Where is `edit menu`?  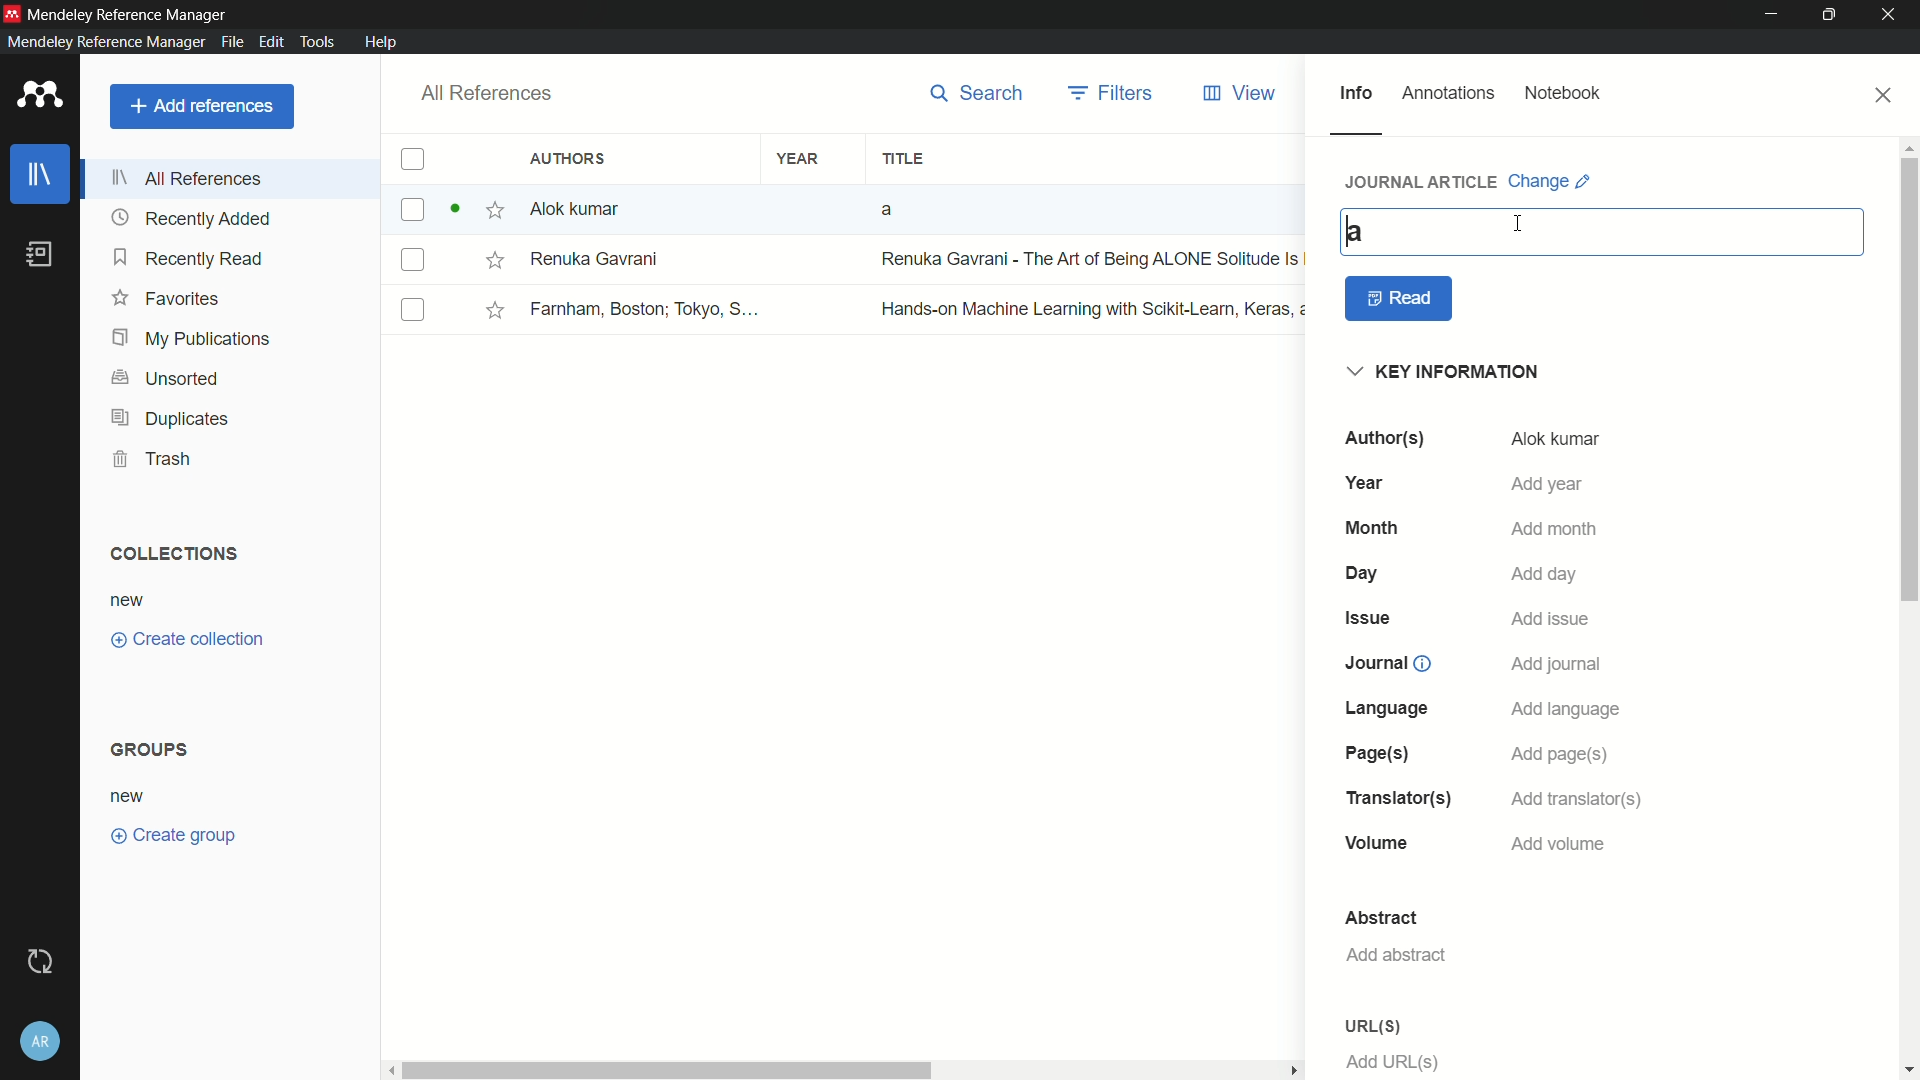 edit menu is located at coordinates (269, 42).